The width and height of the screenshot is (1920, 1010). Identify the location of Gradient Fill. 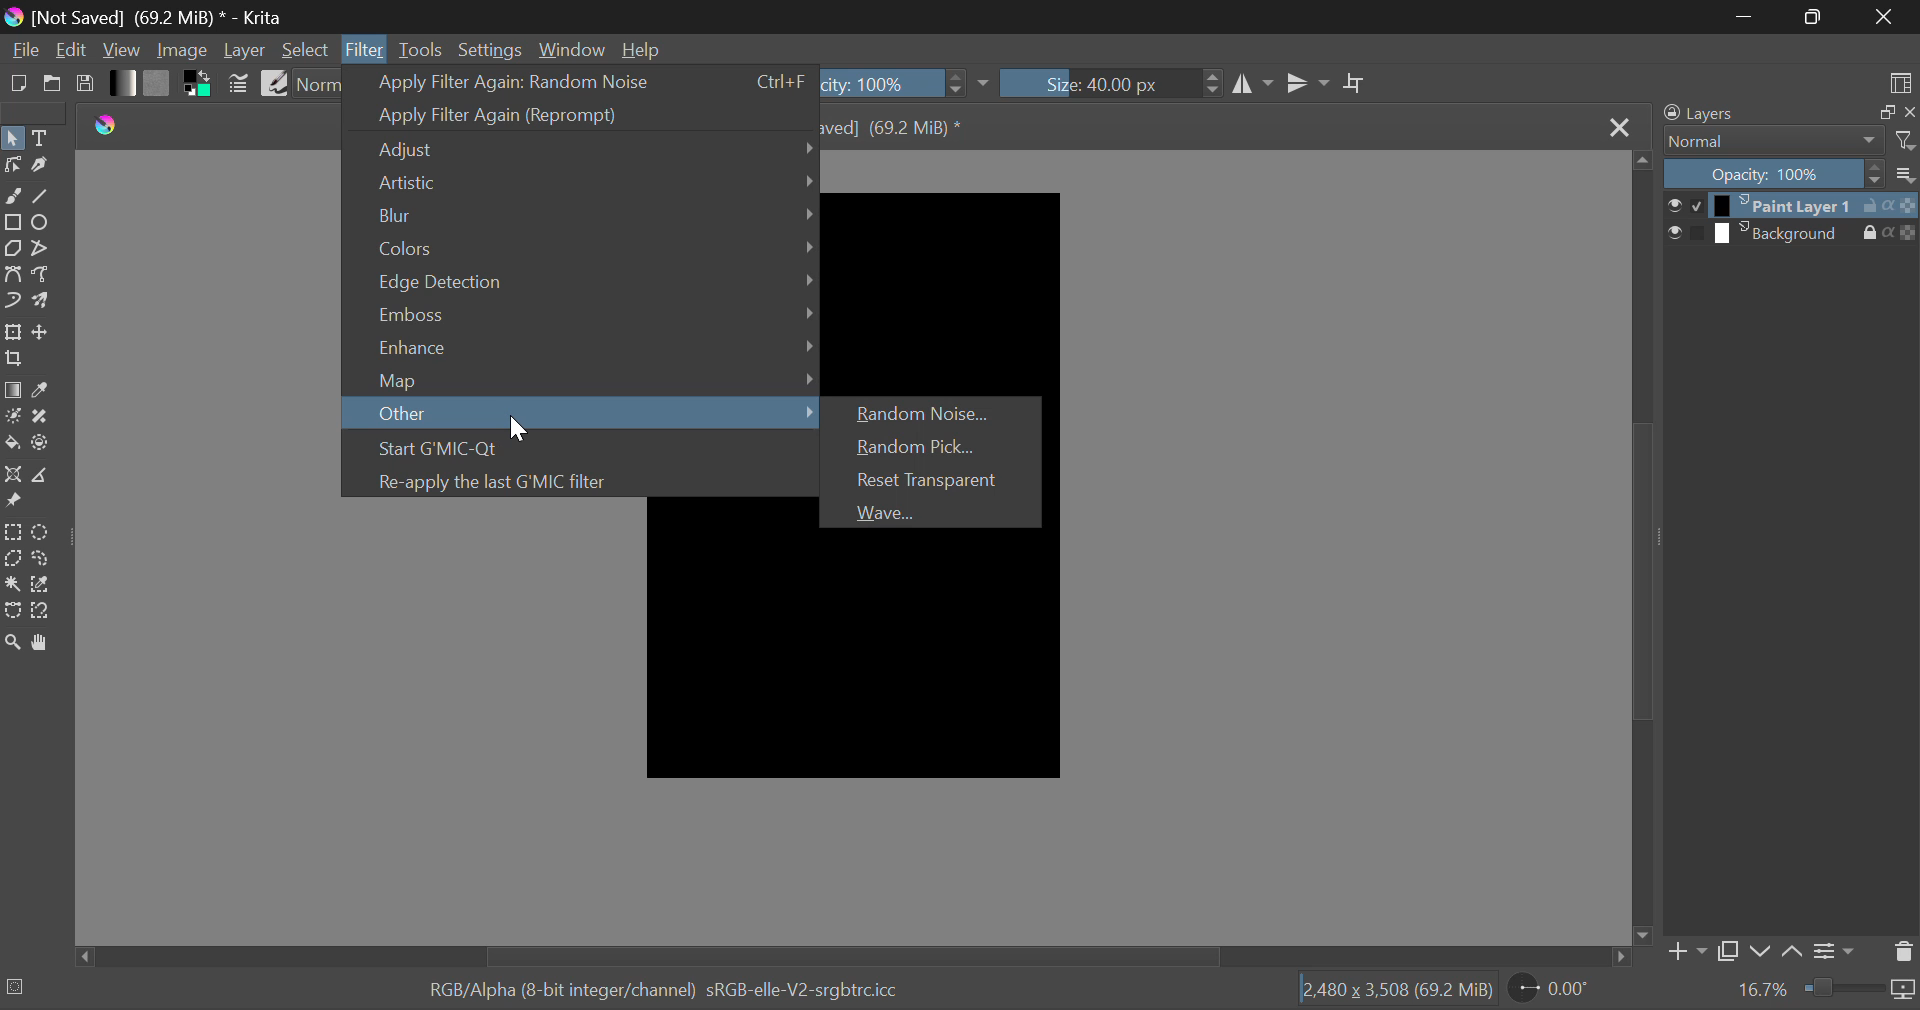
(12, 390).